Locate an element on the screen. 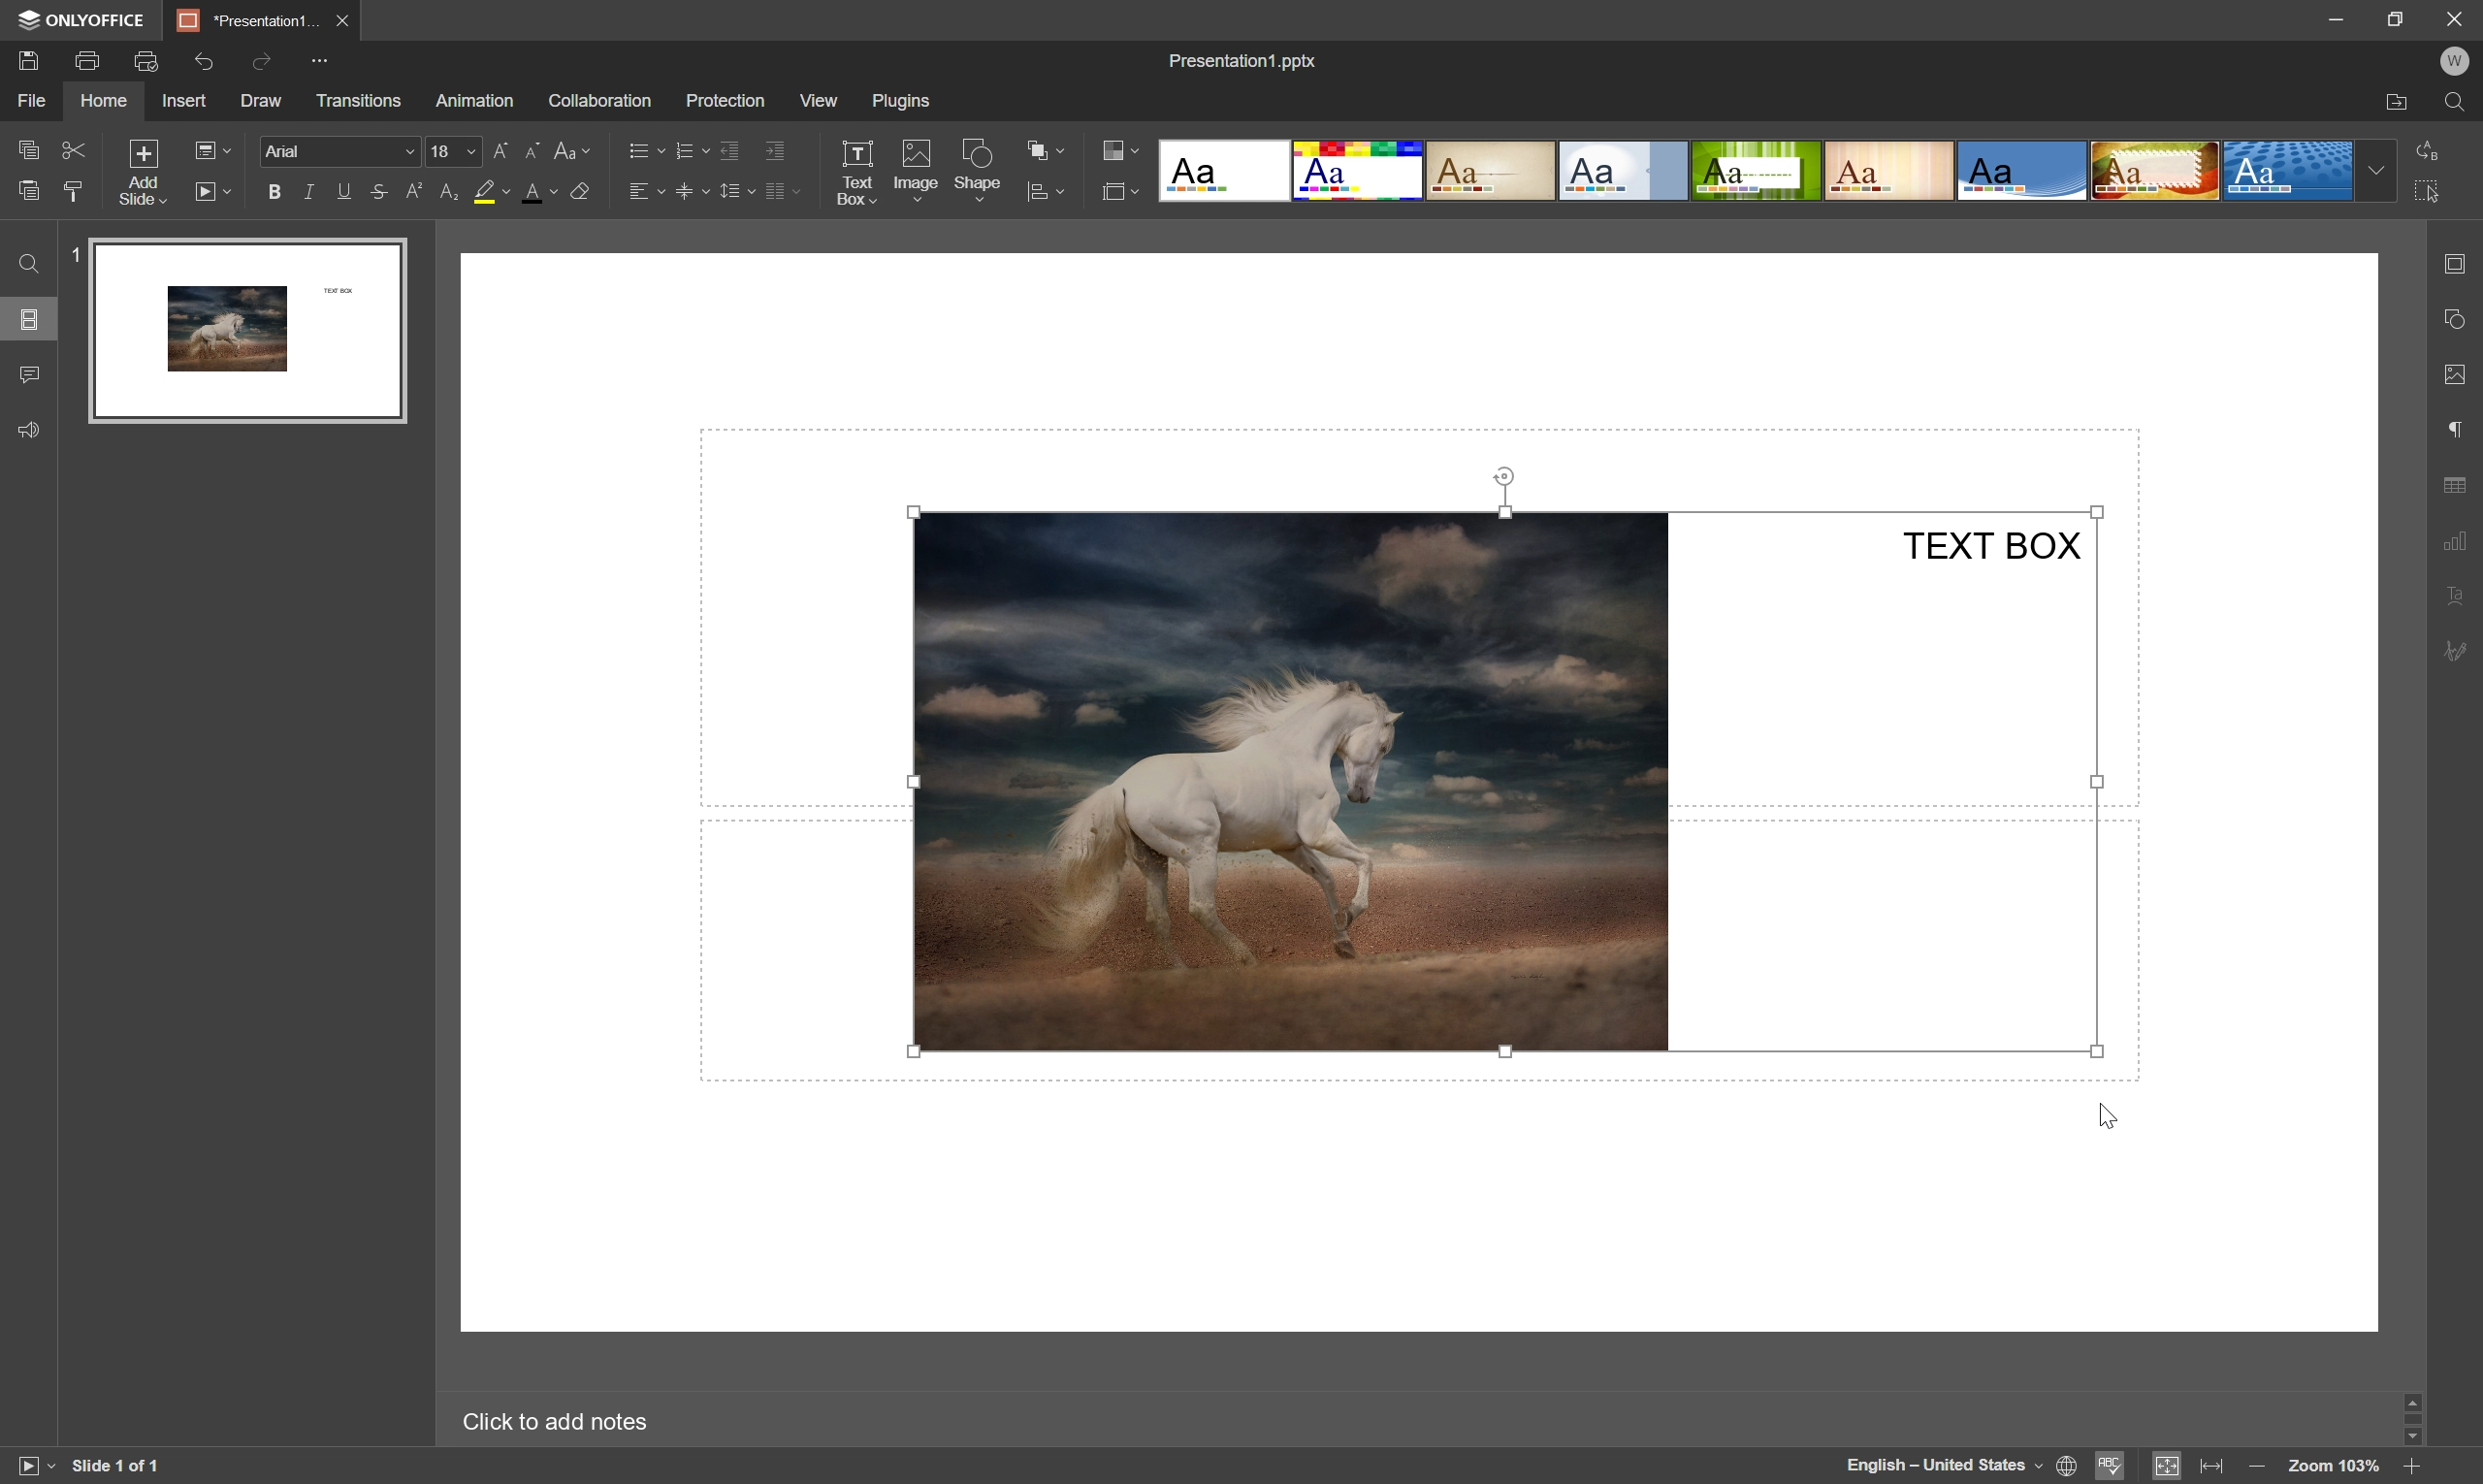  1 is located at coordinates (70, 251).